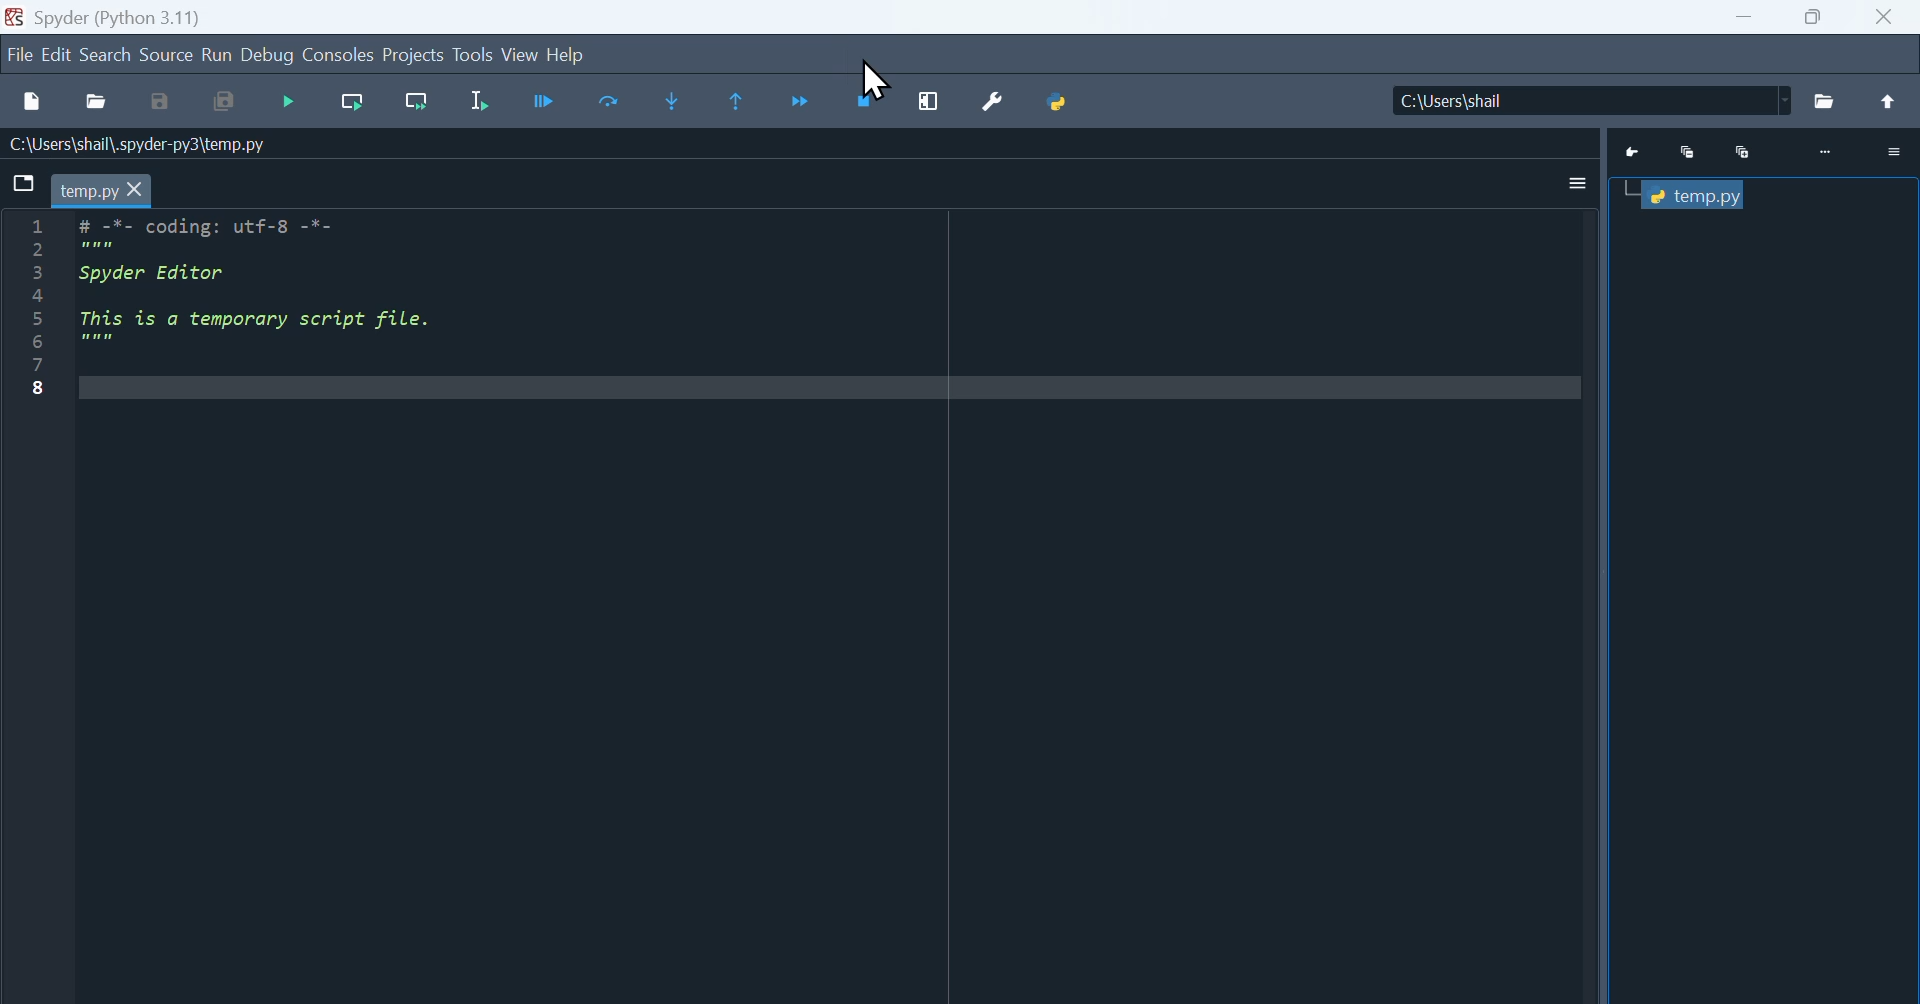  I want to click on Tools, so click(472, 54).